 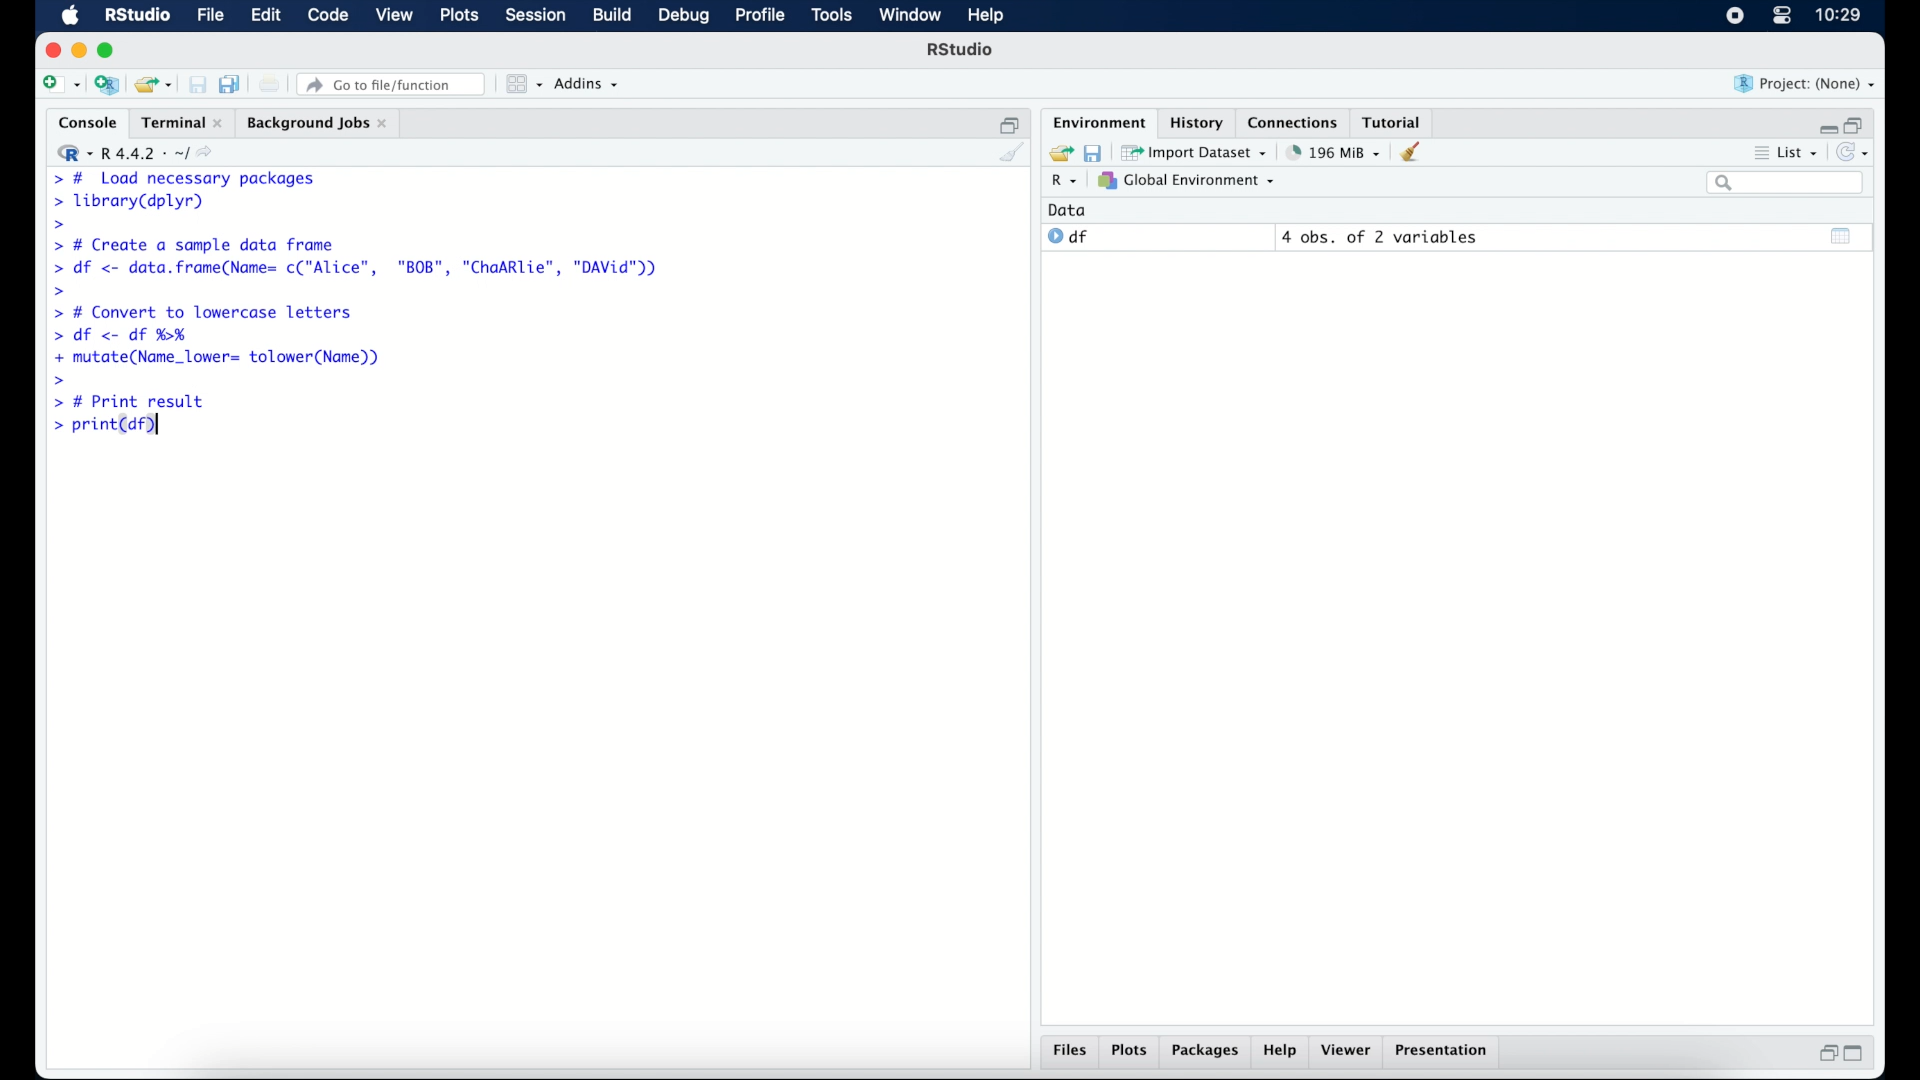 What do you see at coordinates (208, 16) in the screenshot?
I see `file` at bounding box center [208, 16].